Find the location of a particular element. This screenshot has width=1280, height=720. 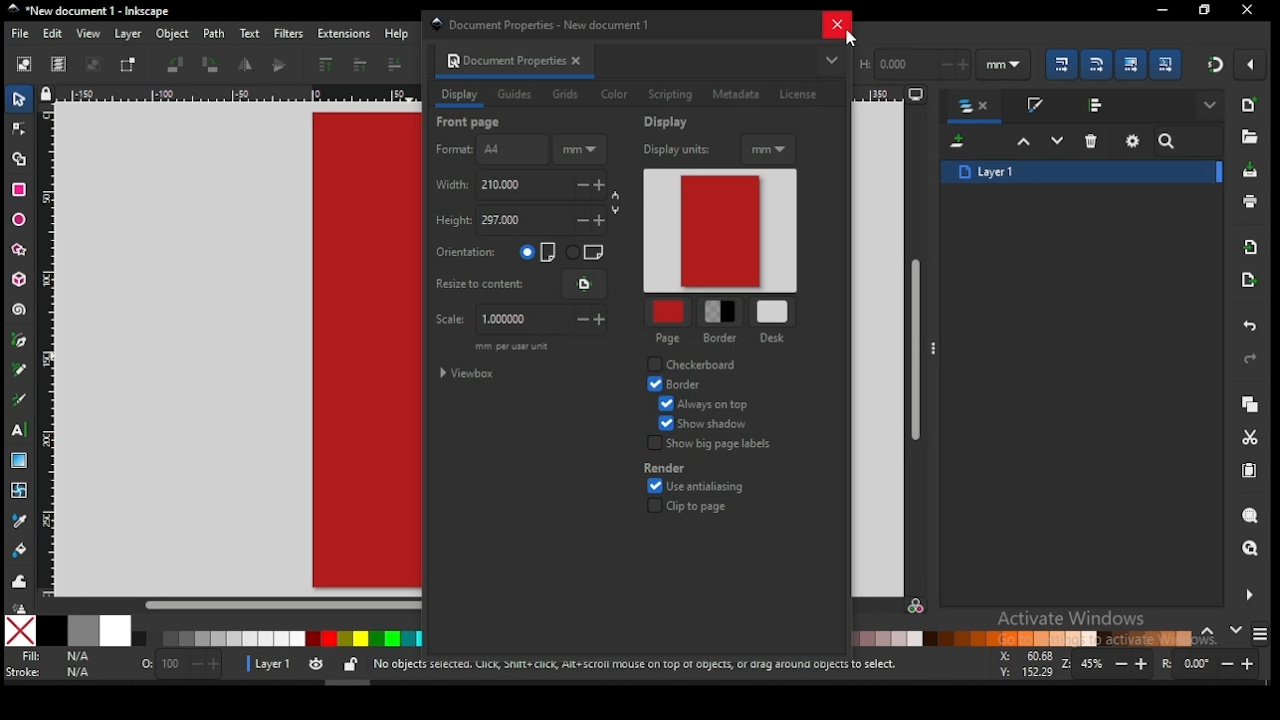

color palette is located at coordinates (1023, 638).